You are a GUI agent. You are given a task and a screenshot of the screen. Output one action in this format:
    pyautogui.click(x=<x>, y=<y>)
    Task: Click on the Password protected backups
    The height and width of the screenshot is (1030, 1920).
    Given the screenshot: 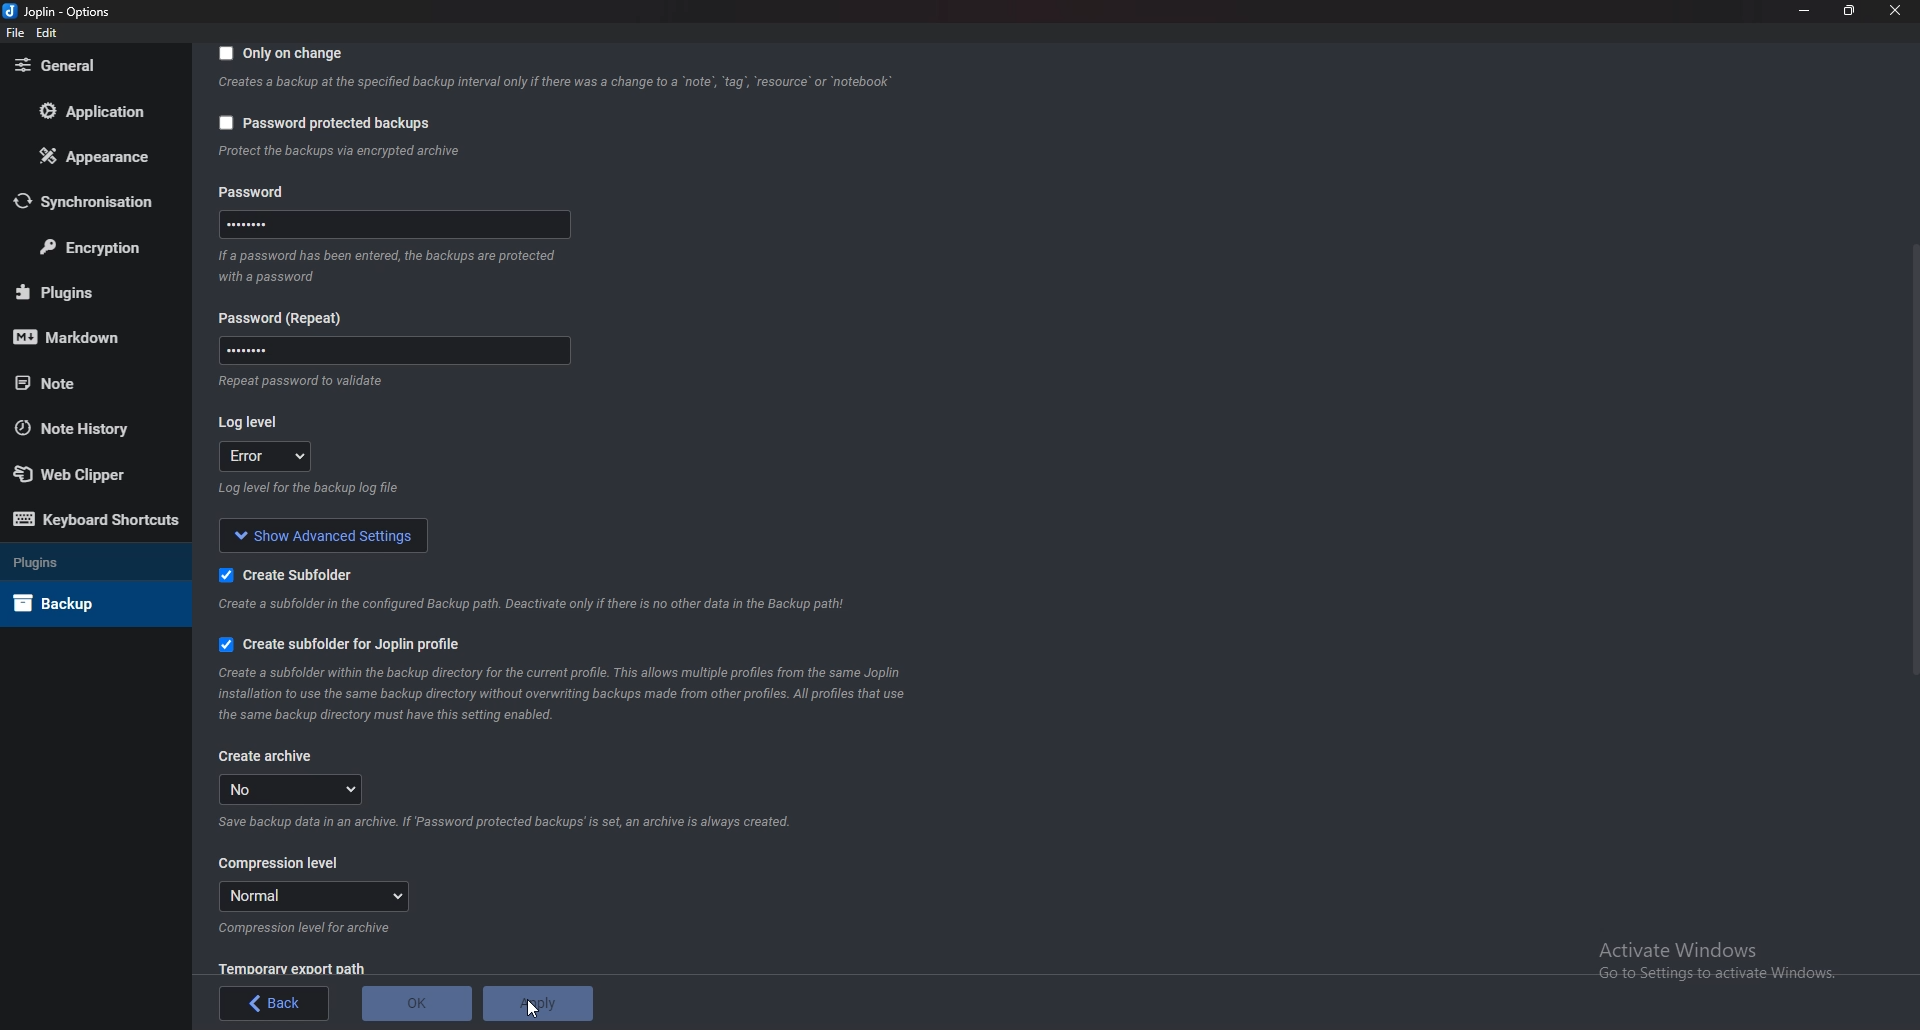 What is the action you would take?
    pyautogui.click(x=324, y=123)
    